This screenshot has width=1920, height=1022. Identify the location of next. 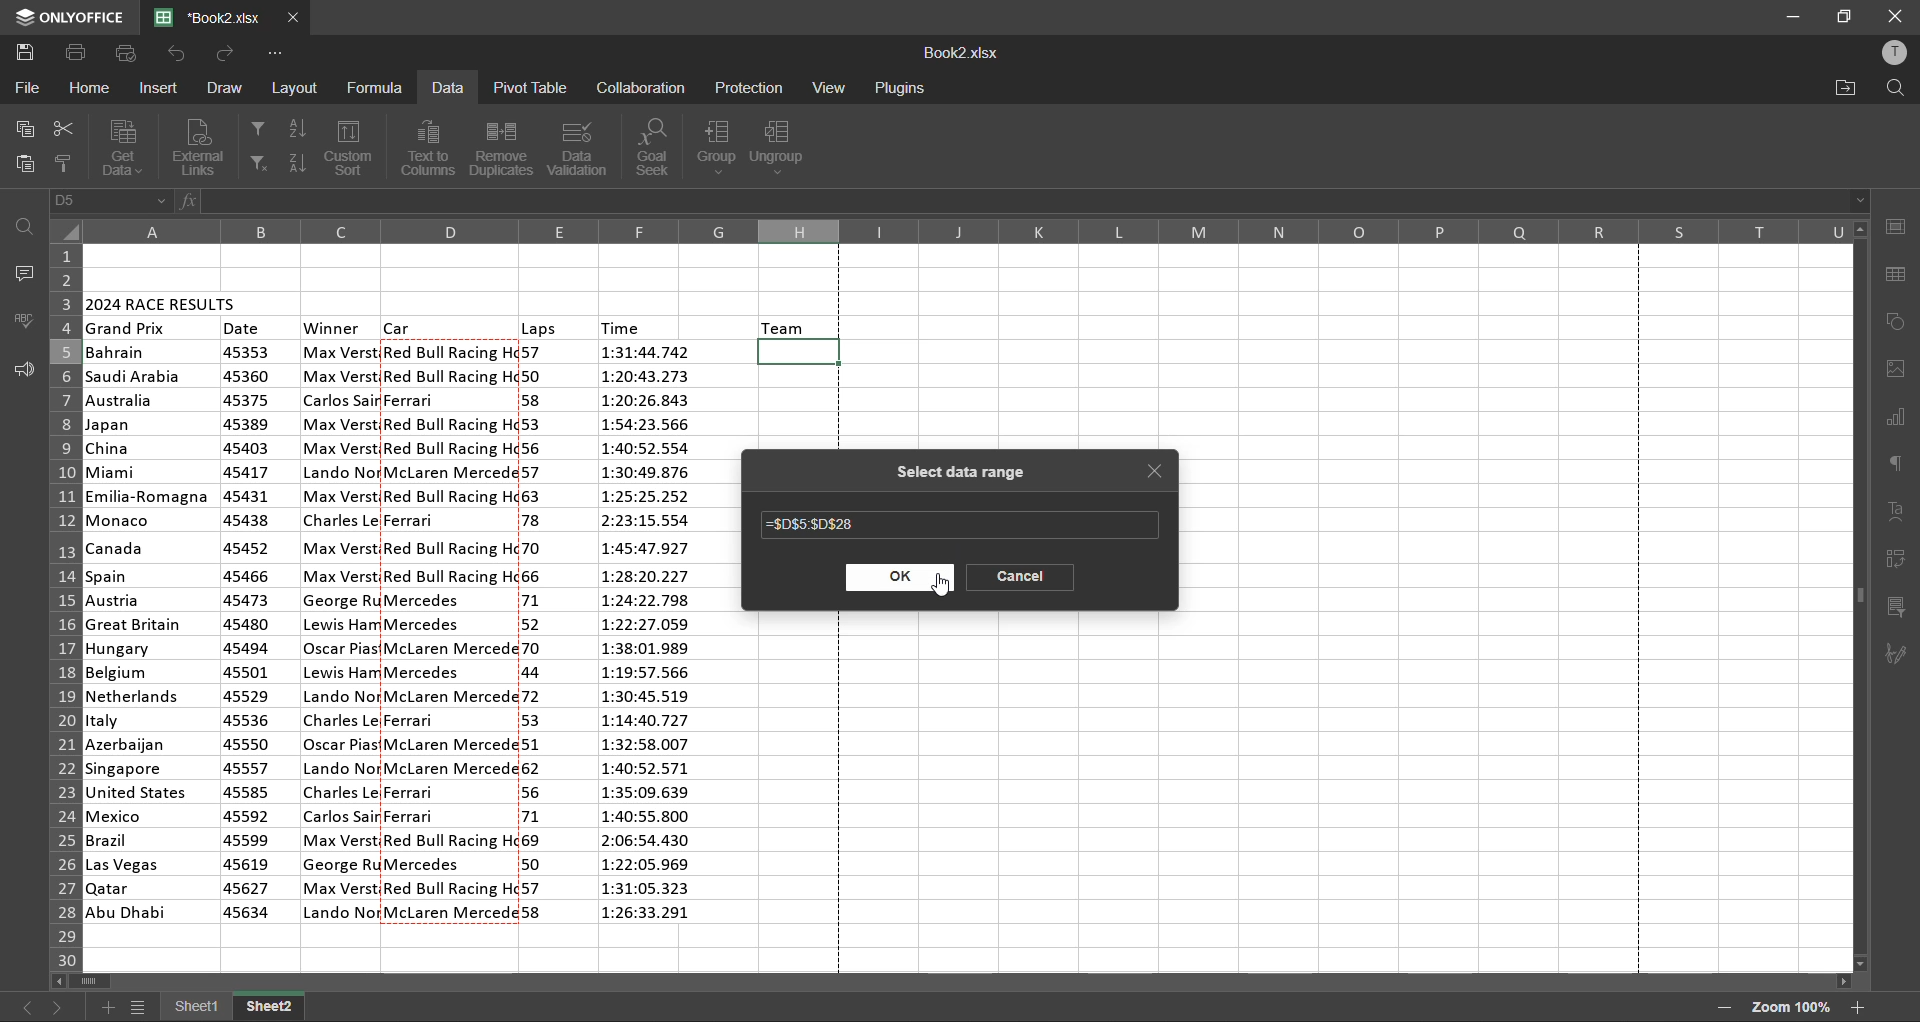
(59, 1004).